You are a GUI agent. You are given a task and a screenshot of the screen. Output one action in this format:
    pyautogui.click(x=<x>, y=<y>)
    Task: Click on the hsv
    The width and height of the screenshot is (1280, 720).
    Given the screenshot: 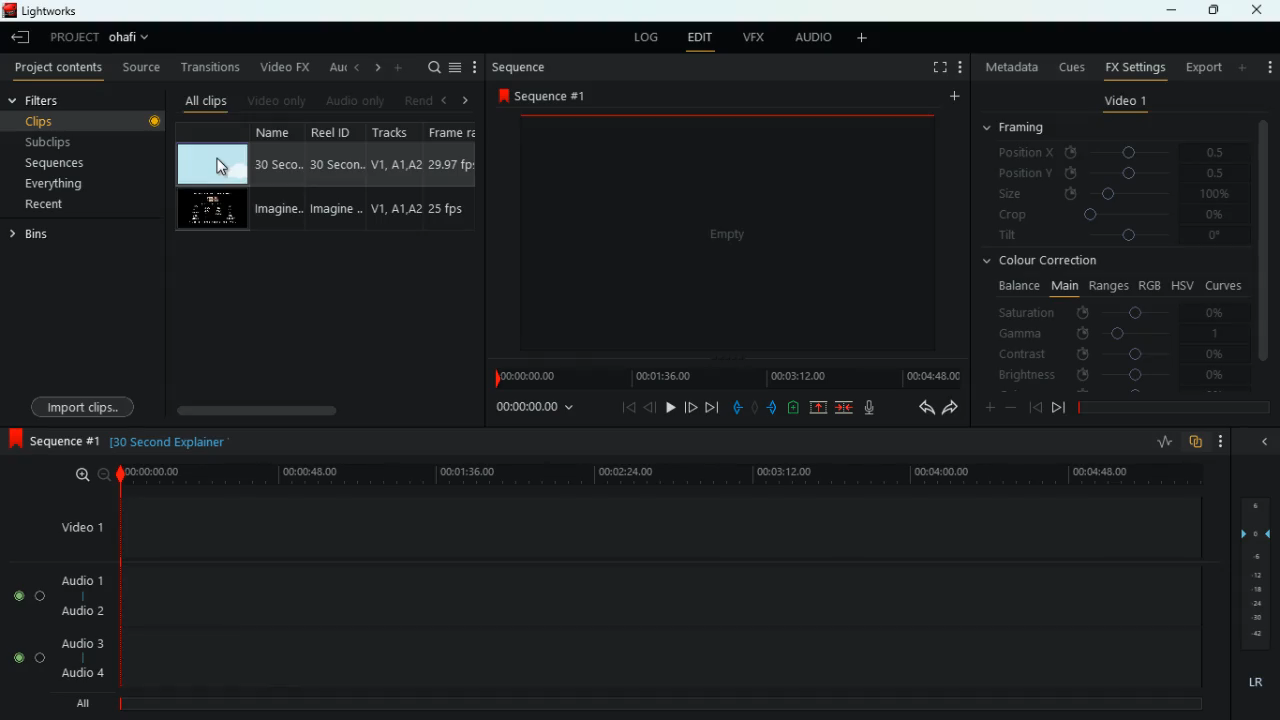 What is the action you would take?
    pyautogui.click(x=1180, y=285)
    